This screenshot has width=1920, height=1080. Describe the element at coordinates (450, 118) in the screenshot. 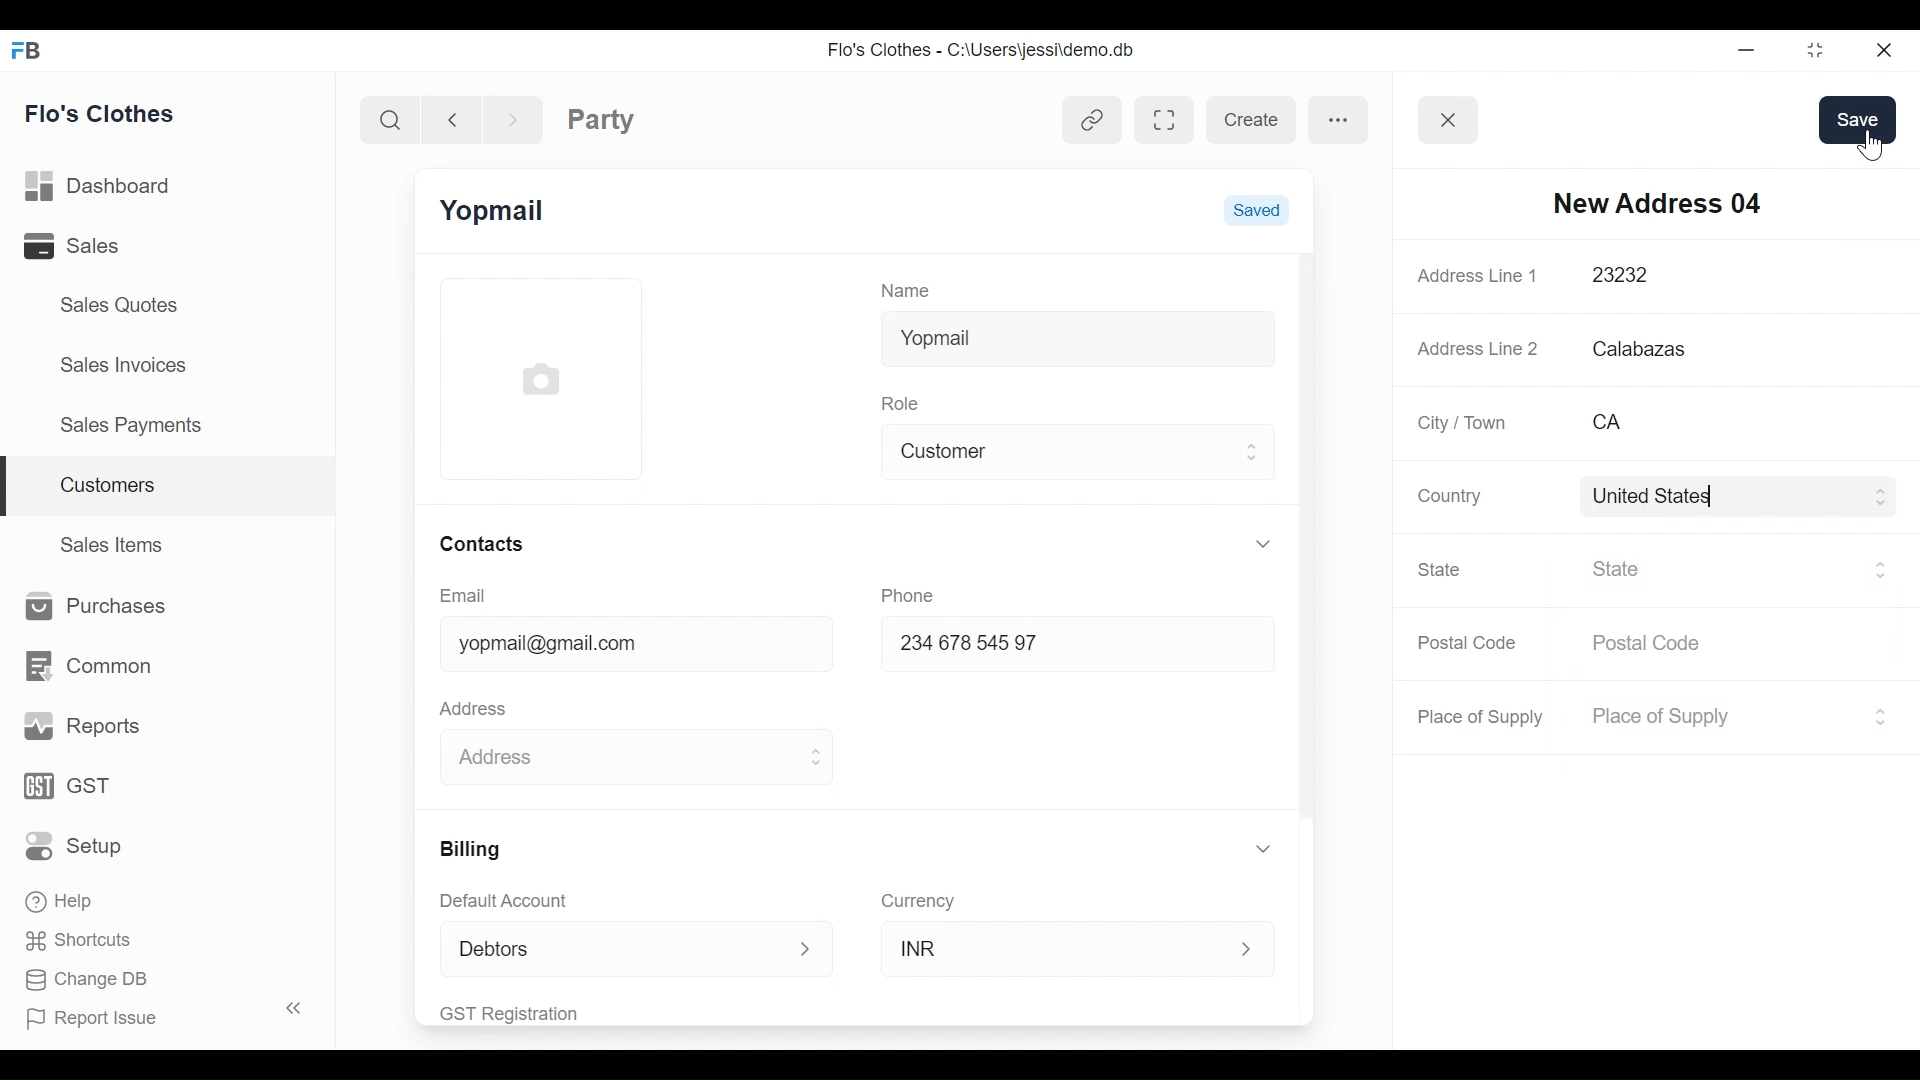

I see `Navigate back` at that location.